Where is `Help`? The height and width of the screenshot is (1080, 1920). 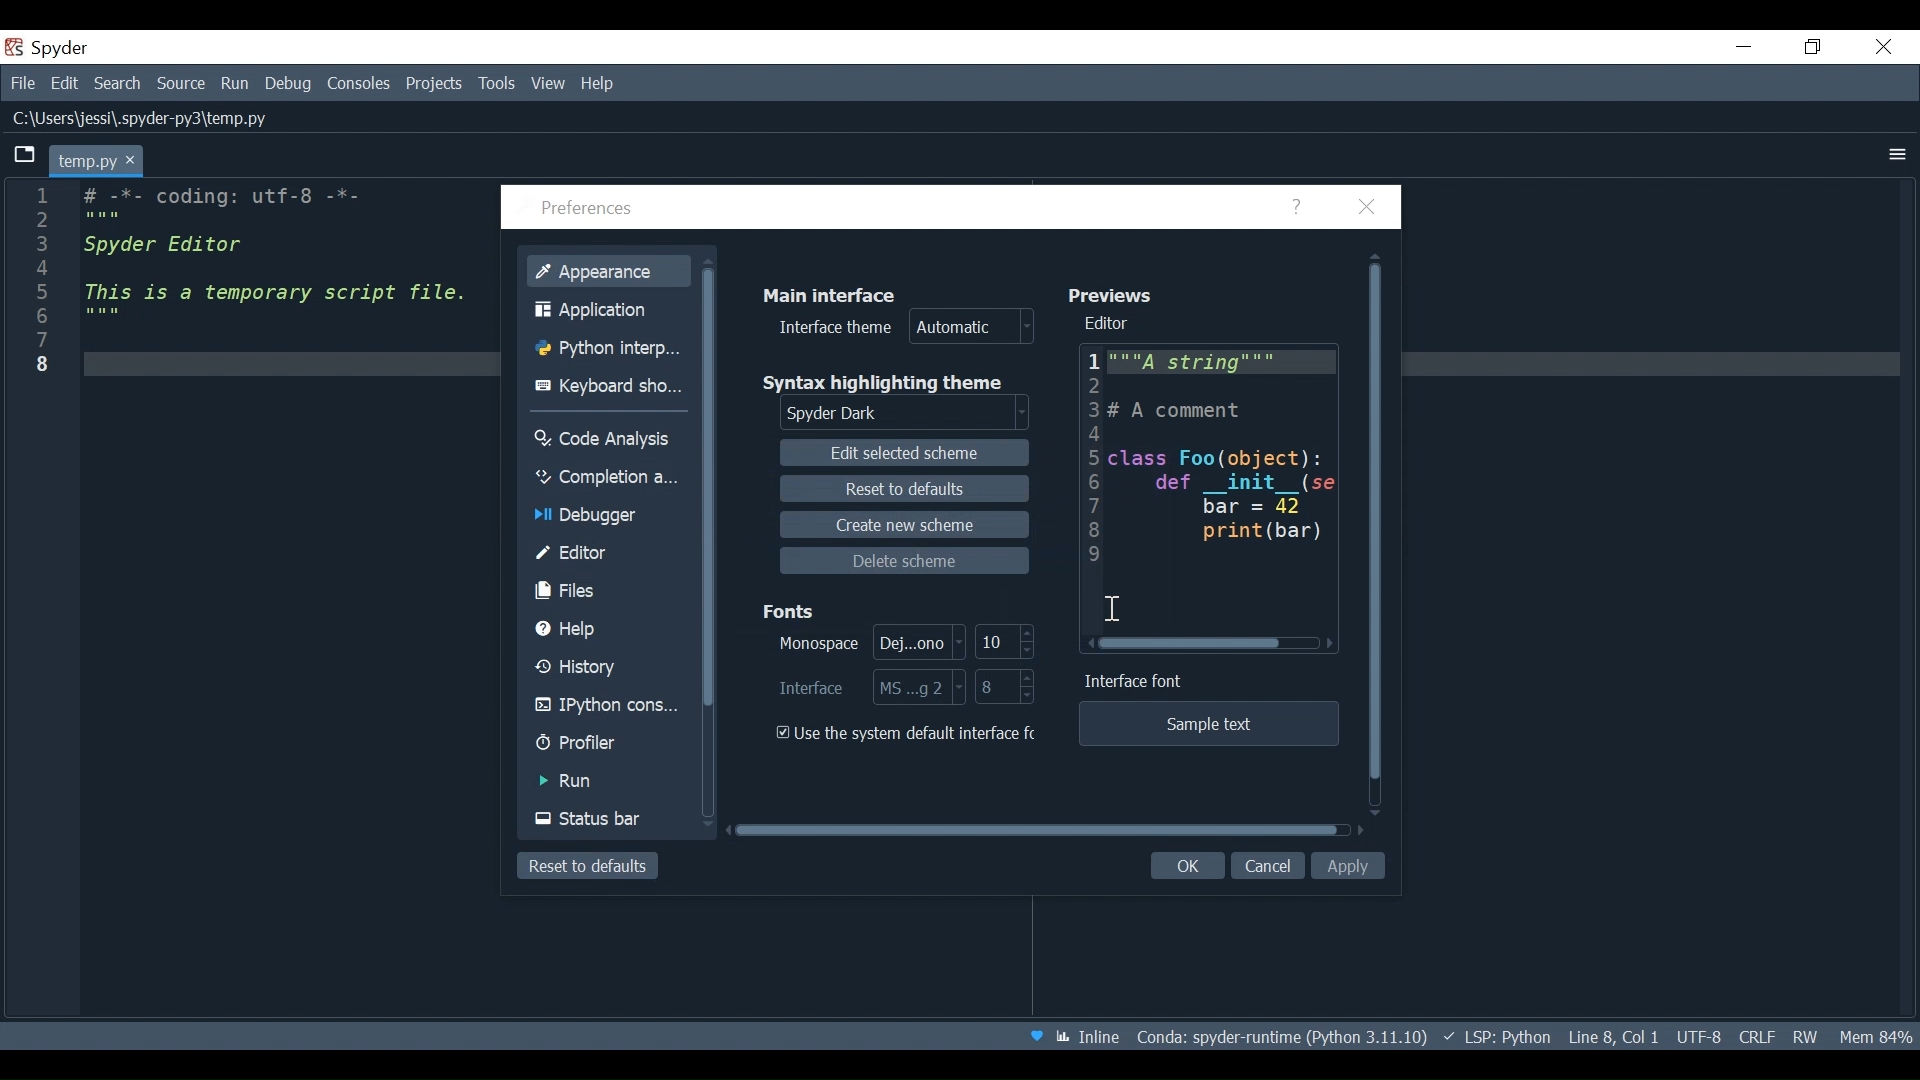 Help is located at coordinates (599, 83).